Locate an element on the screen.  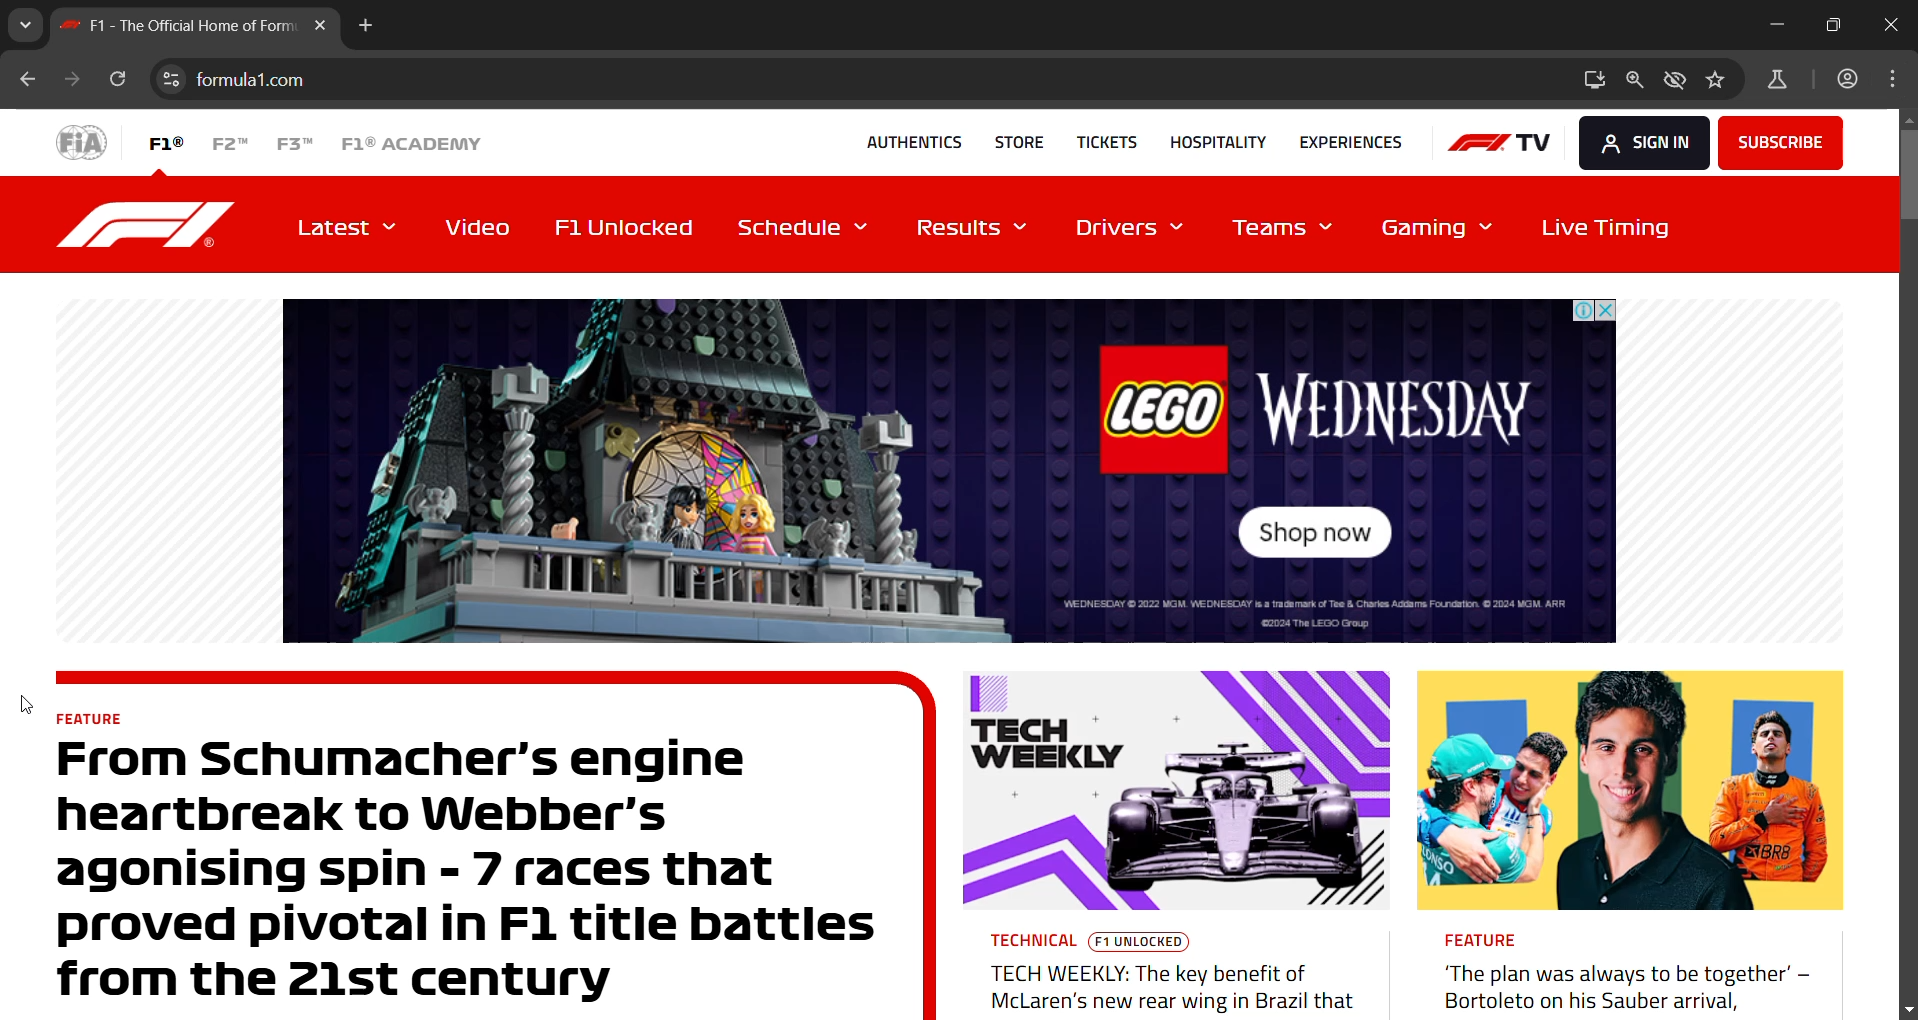
Gaming is located at coordinates (1436, 230).